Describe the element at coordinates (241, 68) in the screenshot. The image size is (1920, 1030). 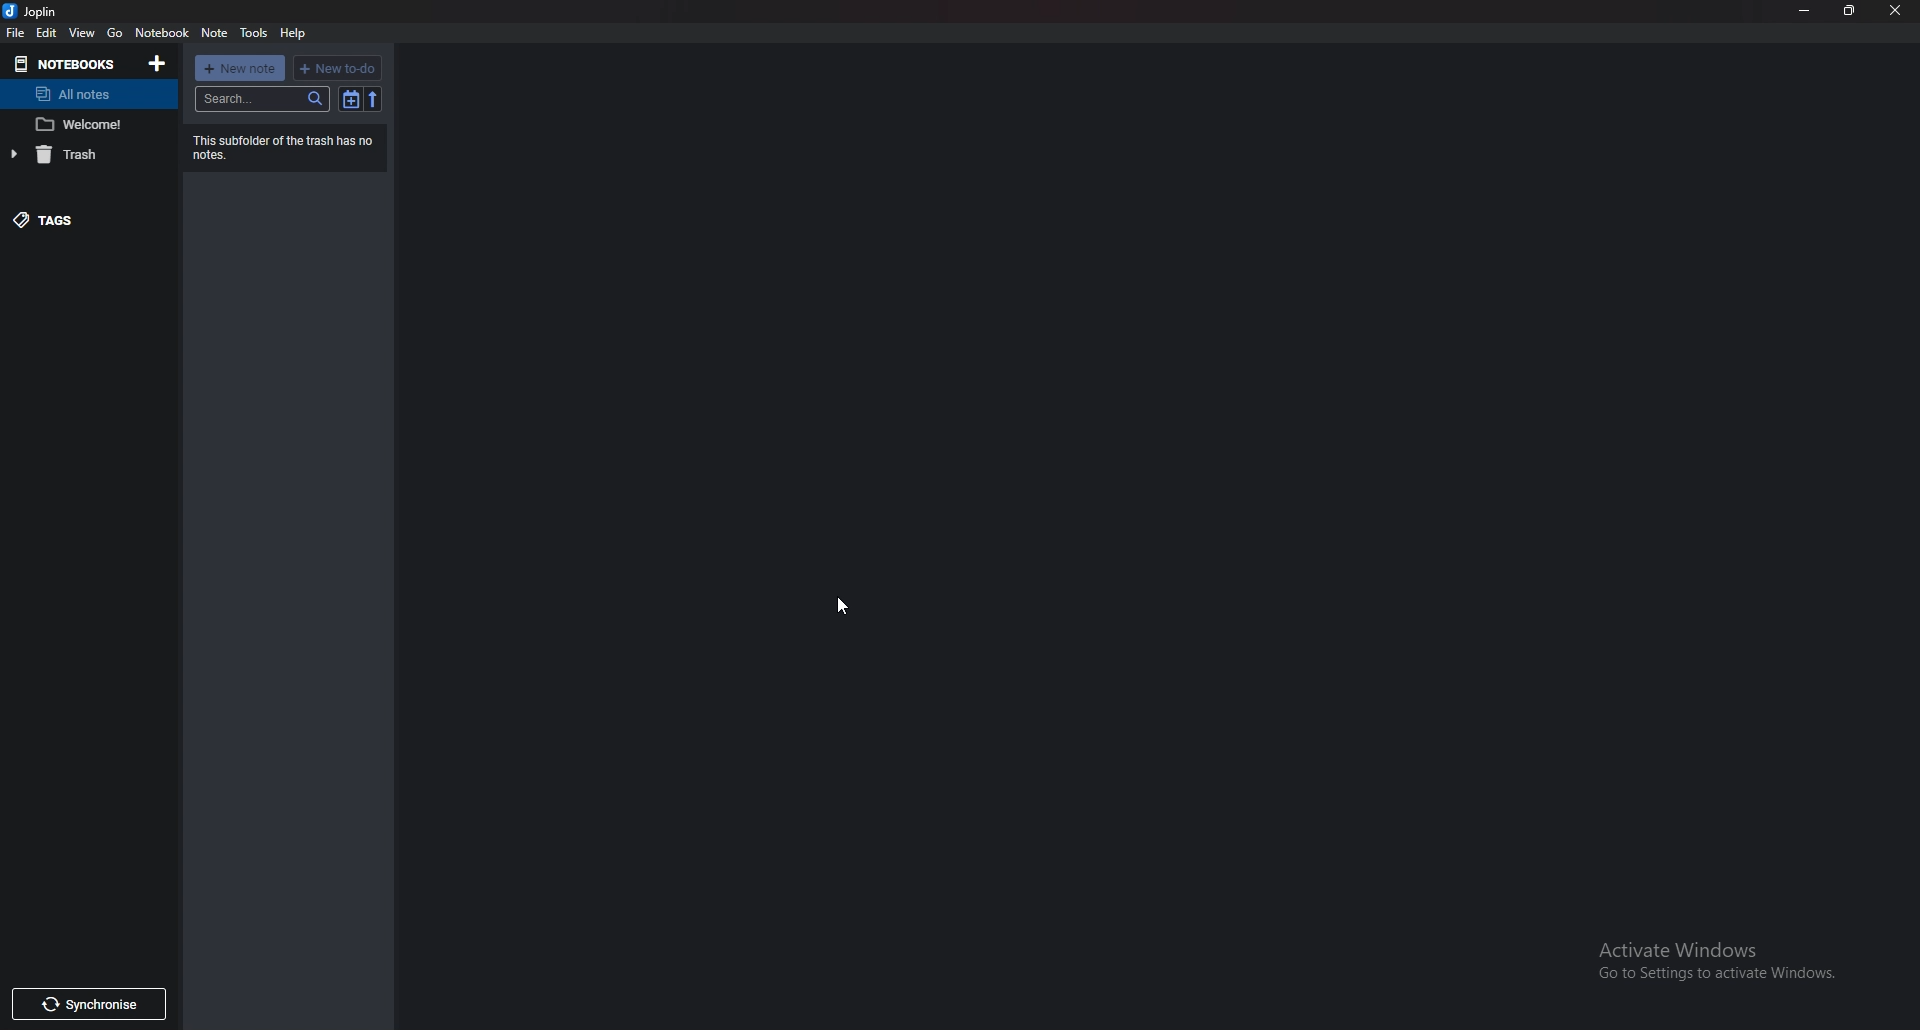
I see `New note` at that location.